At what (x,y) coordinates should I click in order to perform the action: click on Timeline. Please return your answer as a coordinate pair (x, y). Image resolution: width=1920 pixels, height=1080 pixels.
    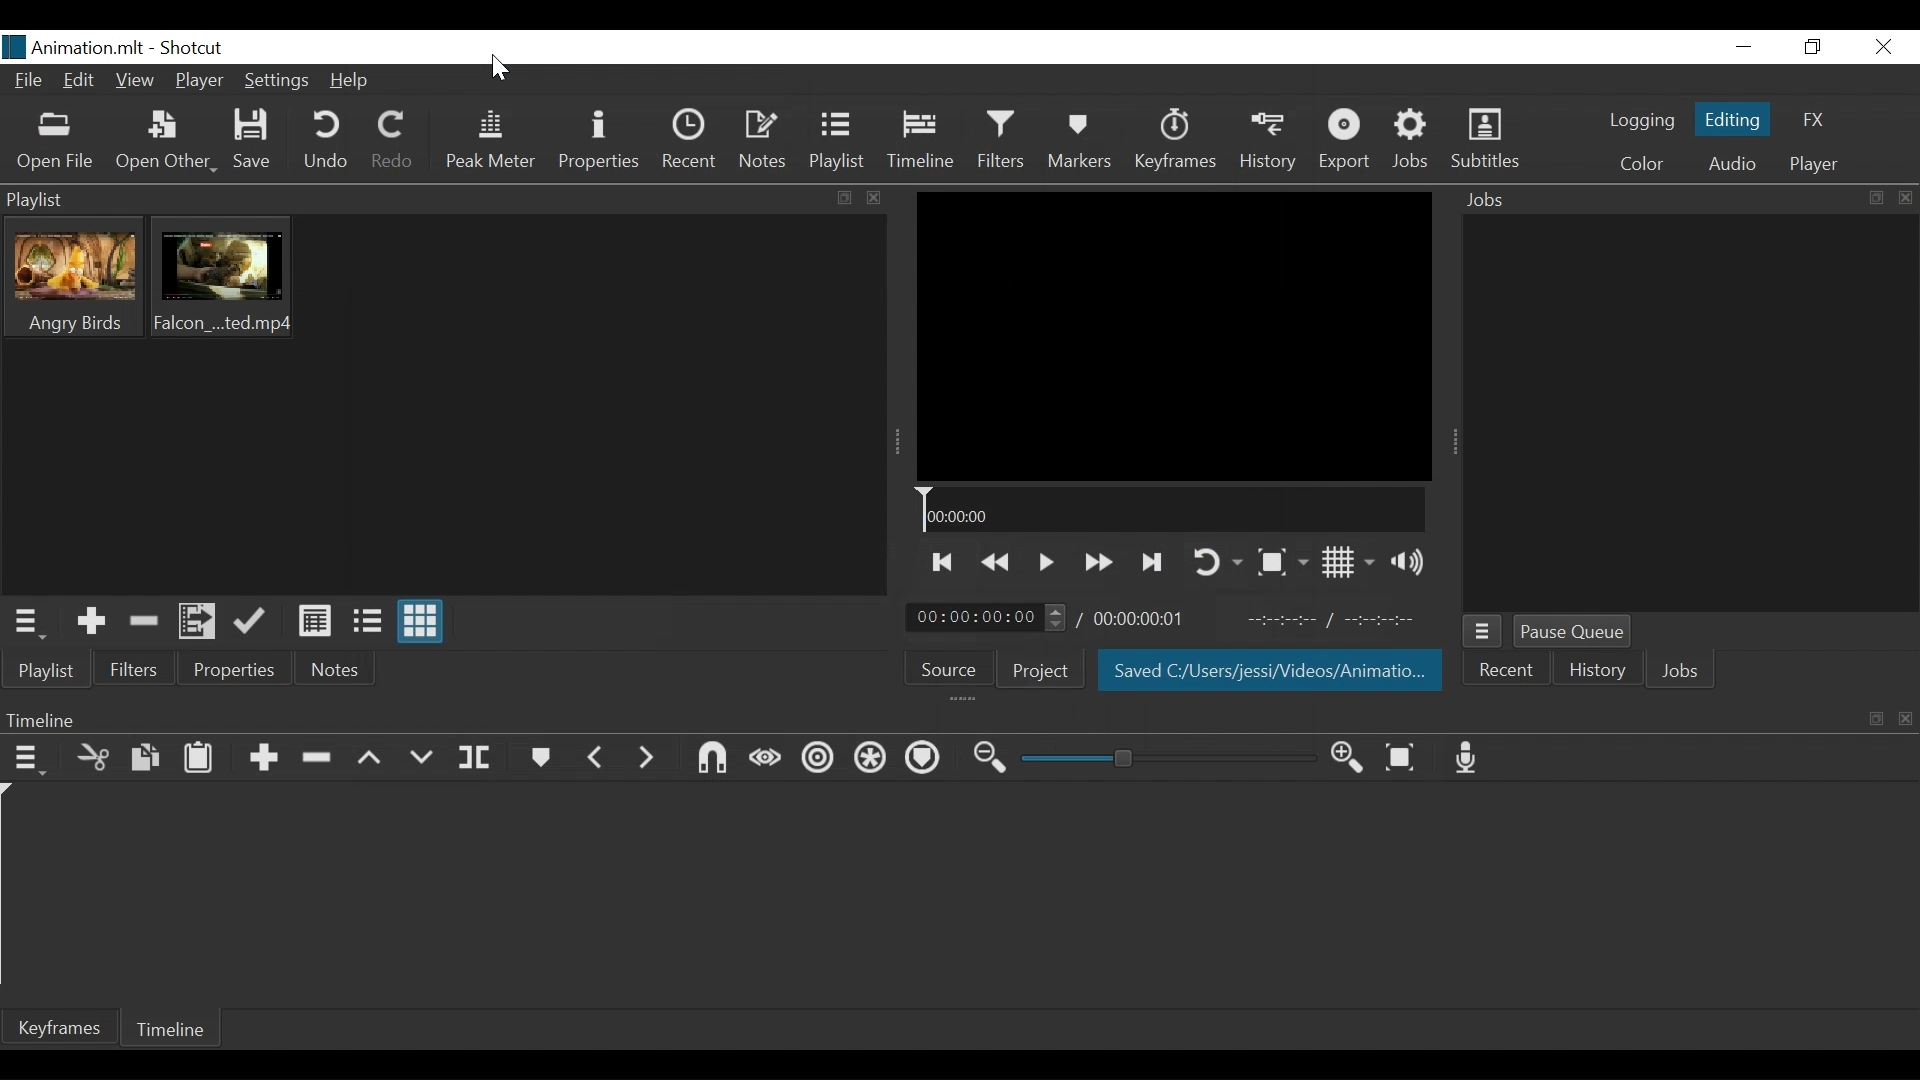
    Looking at the image, I should click on (1174, 511).